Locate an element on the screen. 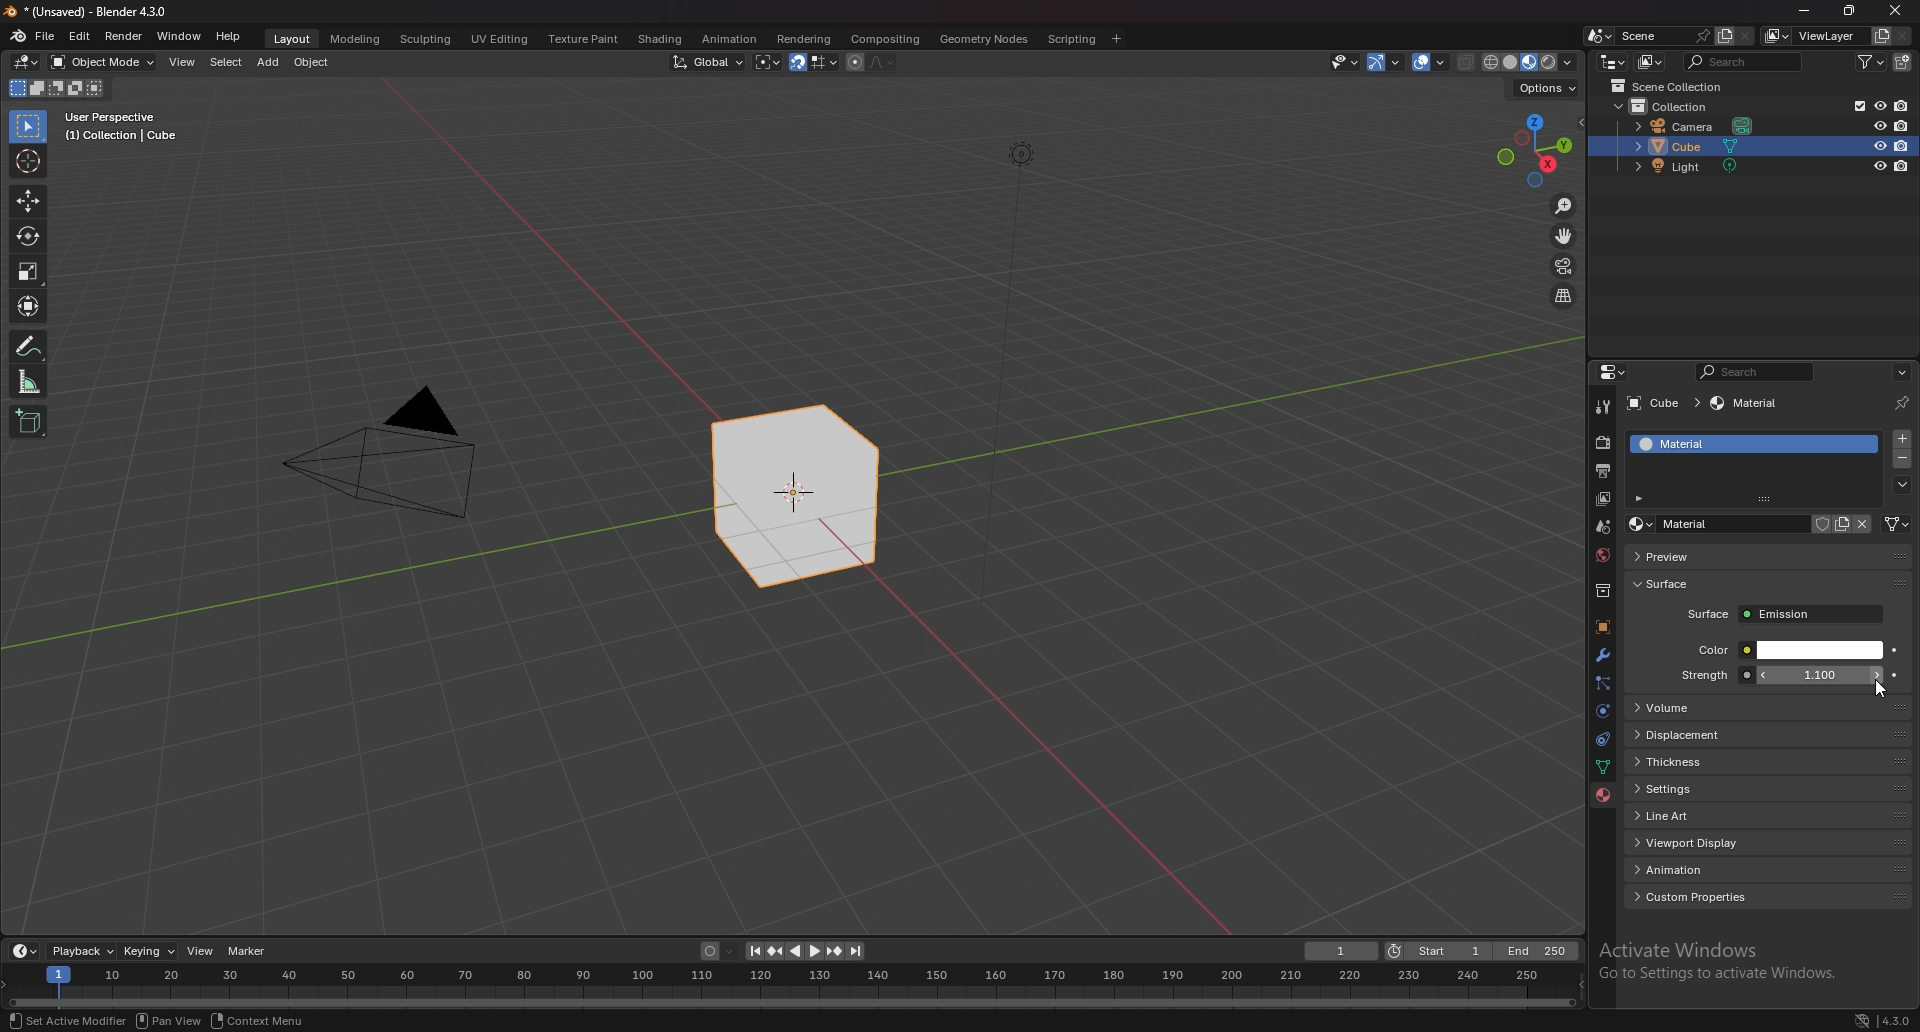 The height and width of the screenshot is (1032, 1920). world is located at coordinates (1605, 553).